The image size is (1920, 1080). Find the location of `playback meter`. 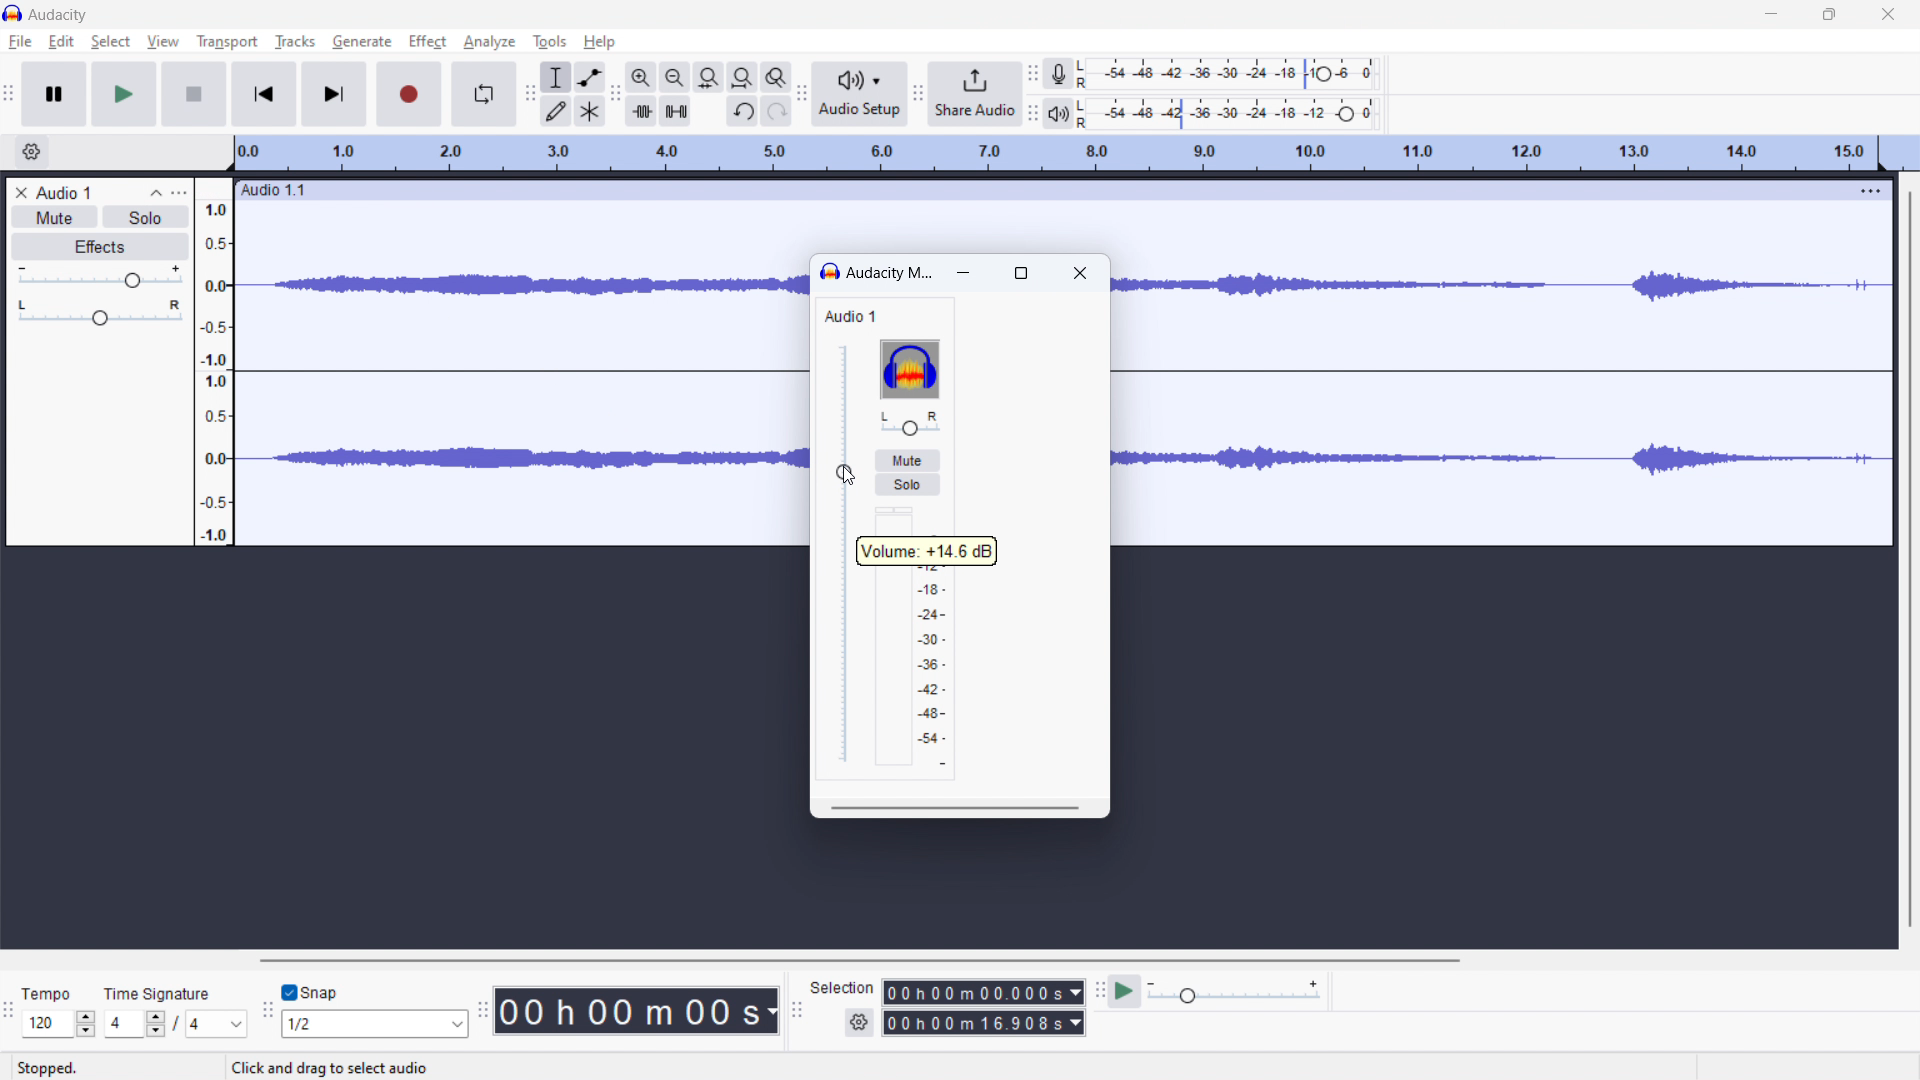

playback meter is located at coordinates (1059, 113).